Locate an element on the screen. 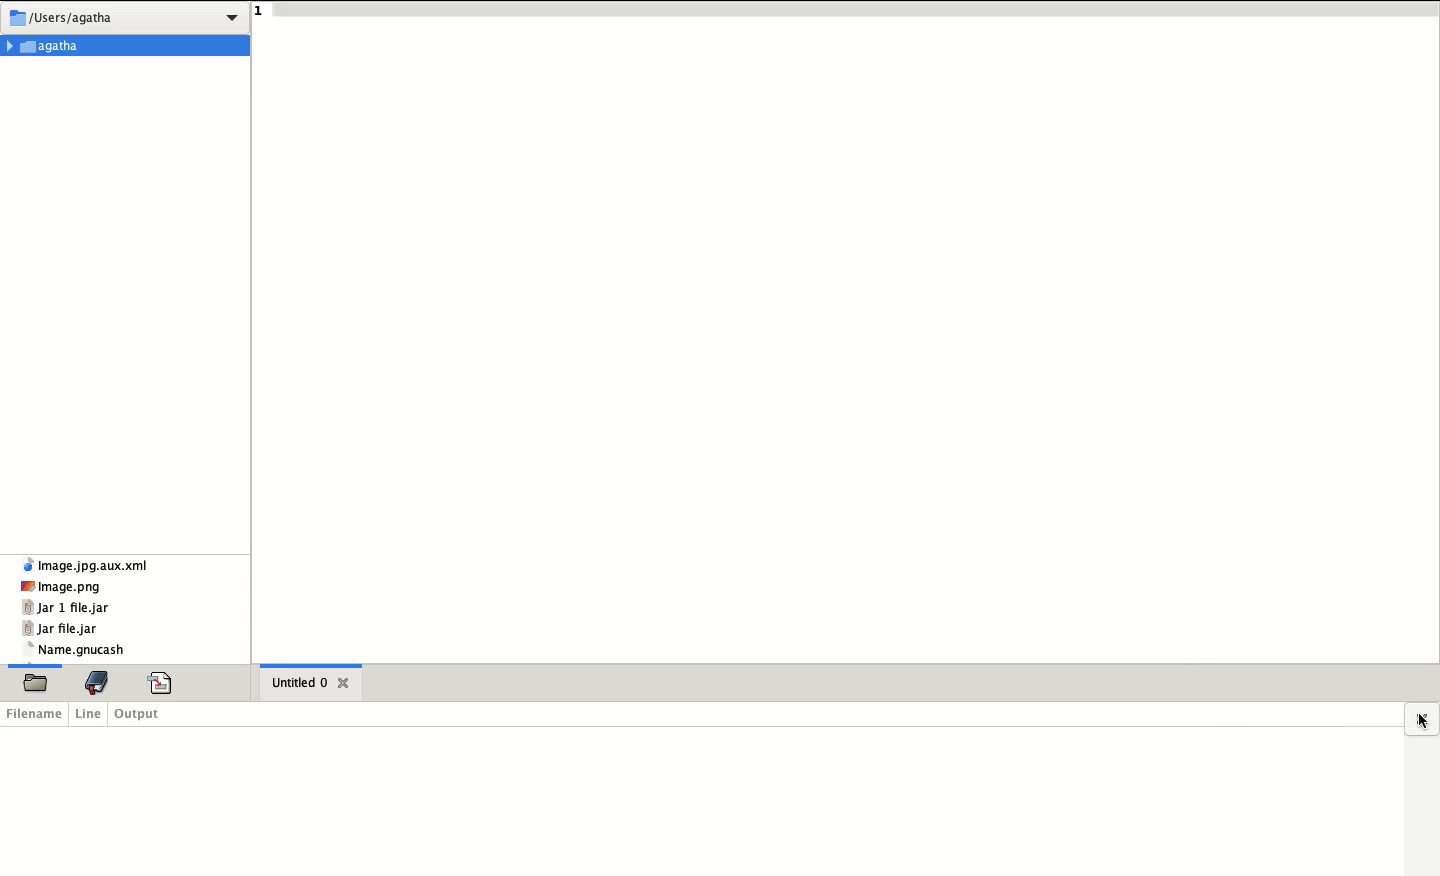 This screenshot has height=876, width=1440. close is located at coordinates (344, 683).